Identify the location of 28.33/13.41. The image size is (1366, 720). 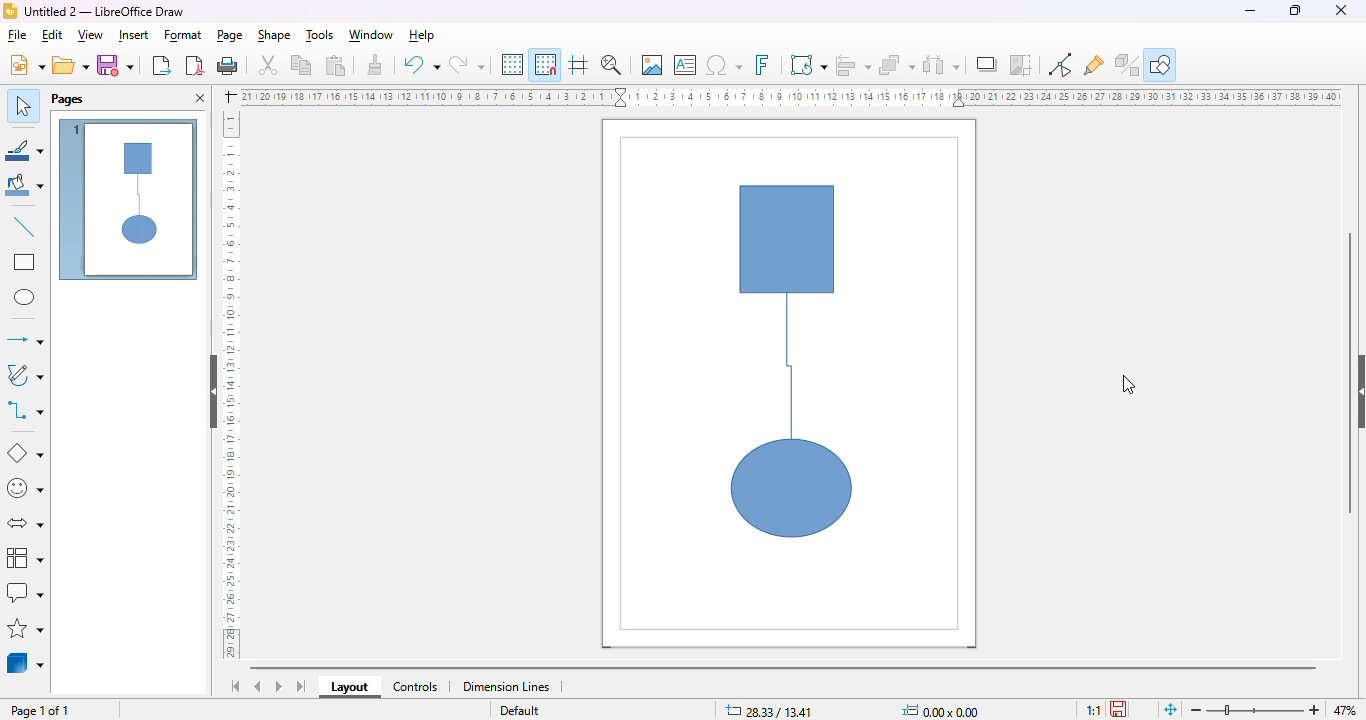
(769, 710).